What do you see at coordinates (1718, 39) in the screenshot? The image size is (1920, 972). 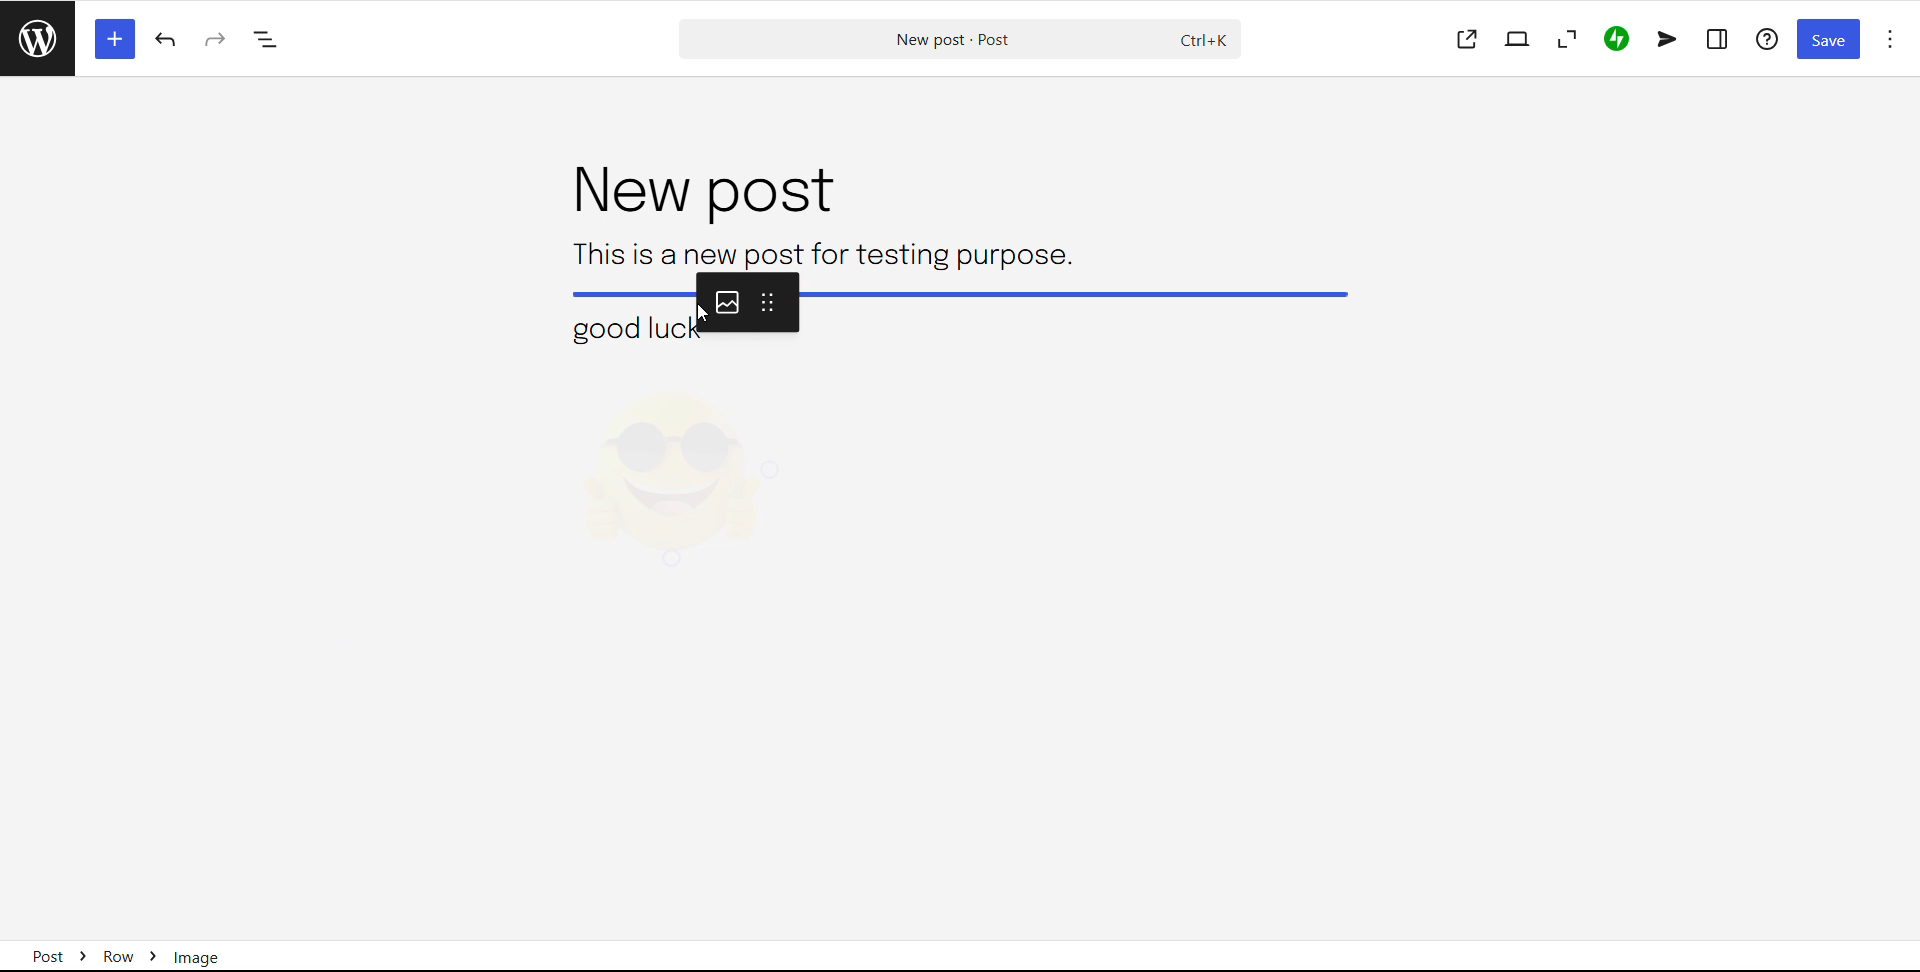 I see `settings` at bounding box center [1718, 39].